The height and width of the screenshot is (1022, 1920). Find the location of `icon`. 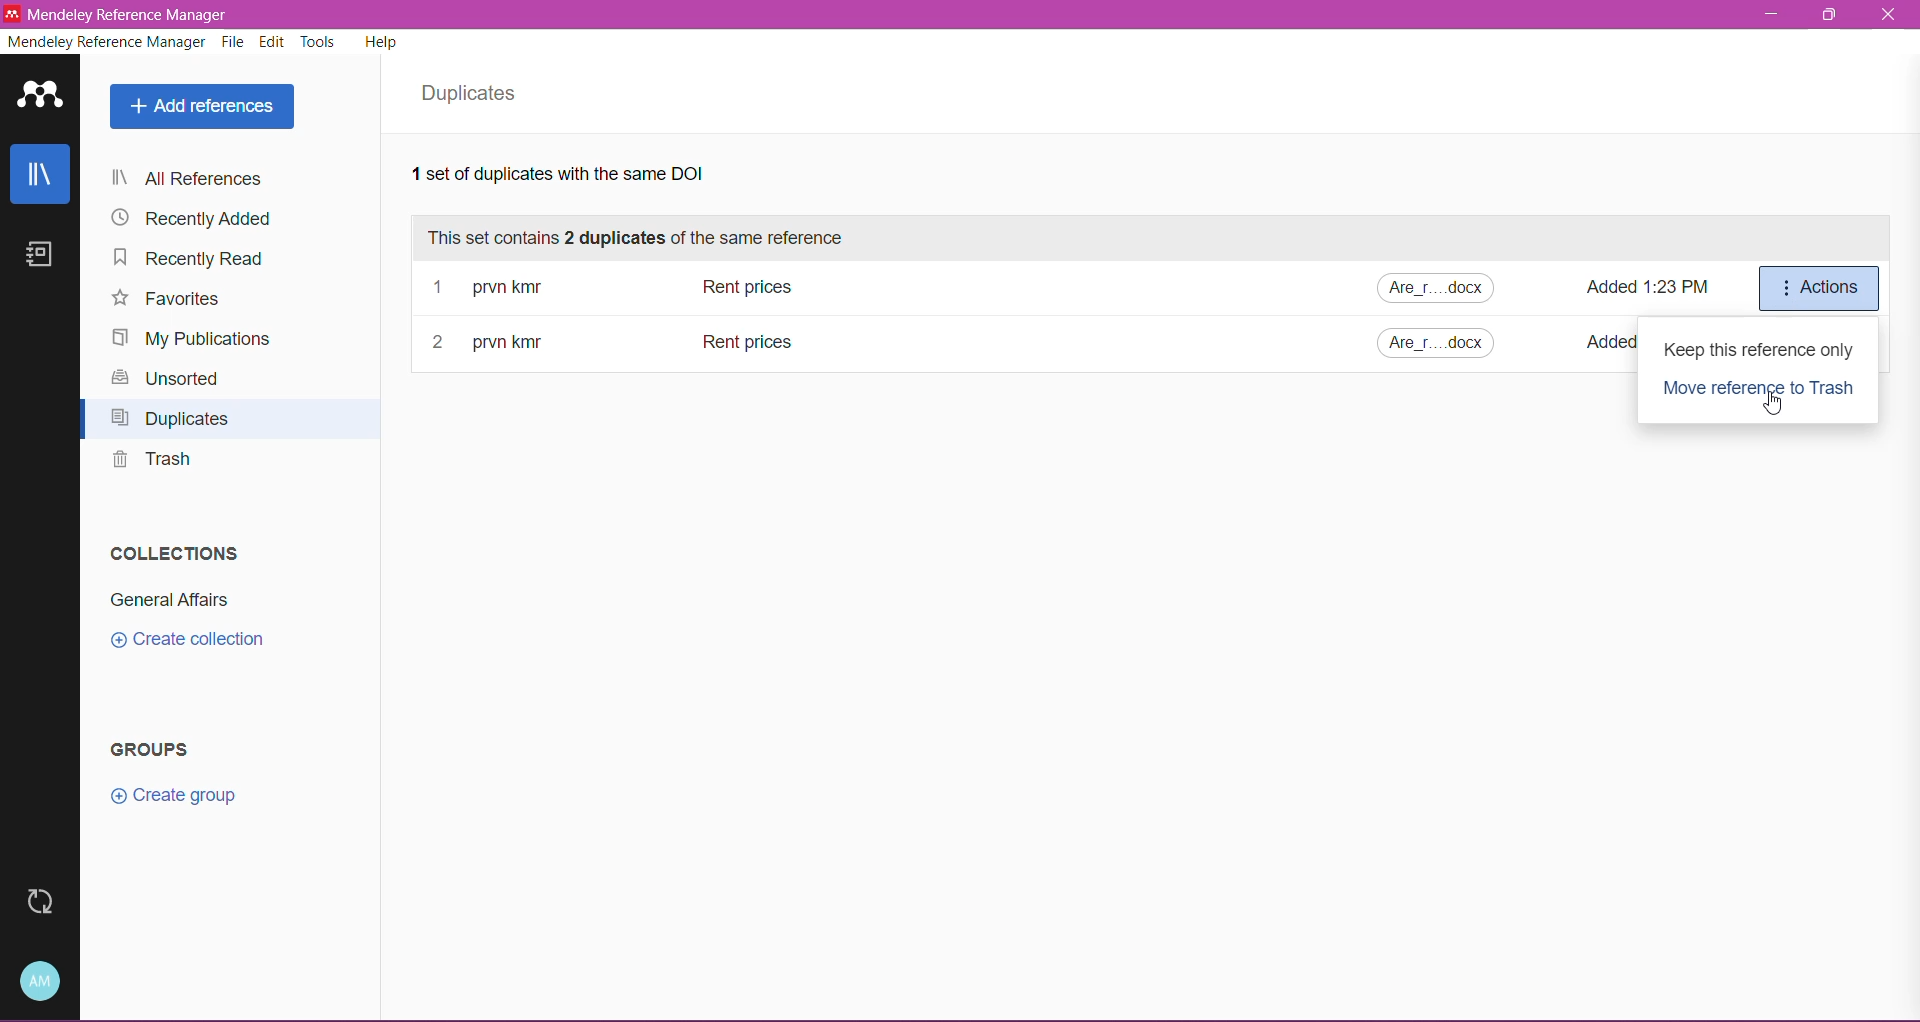

icon is located at coordinates (12, 13).